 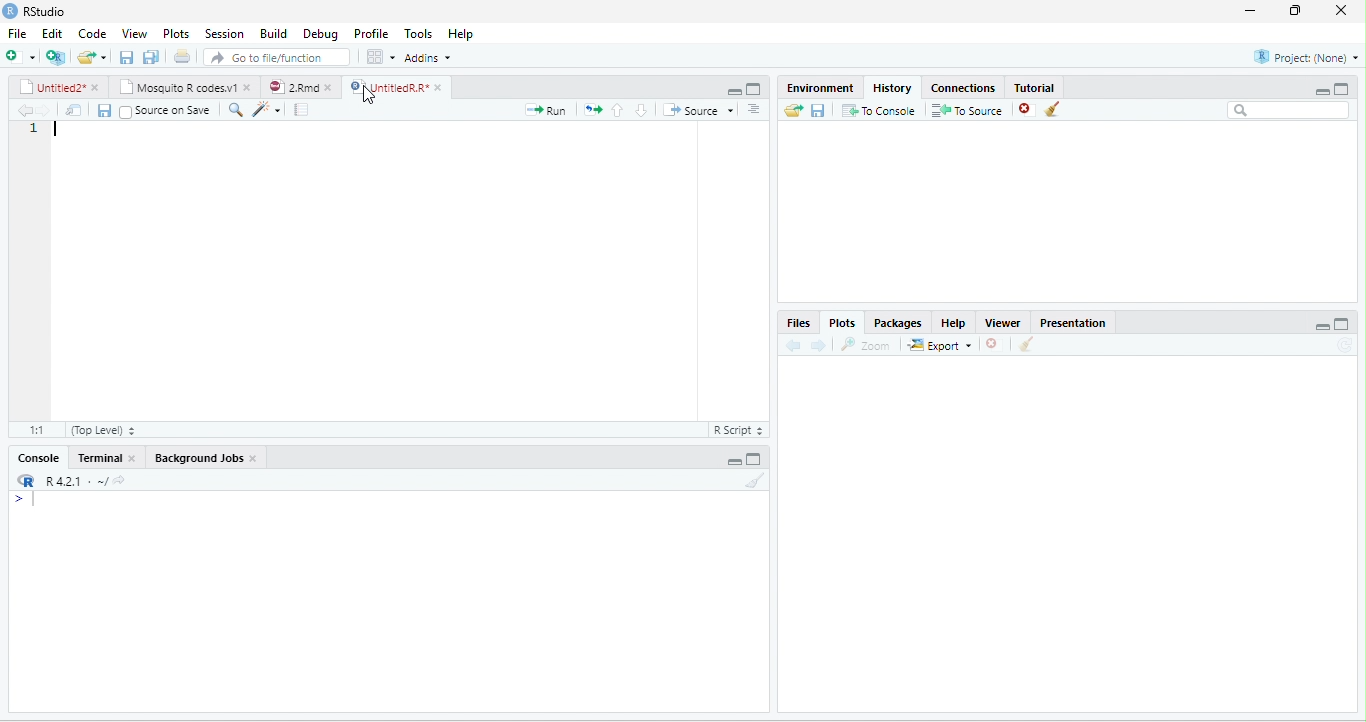 What do you see at coordinates (217, 458) in the screenshot?
I see `Backgroun jobs` at bounding box center [217, 458].